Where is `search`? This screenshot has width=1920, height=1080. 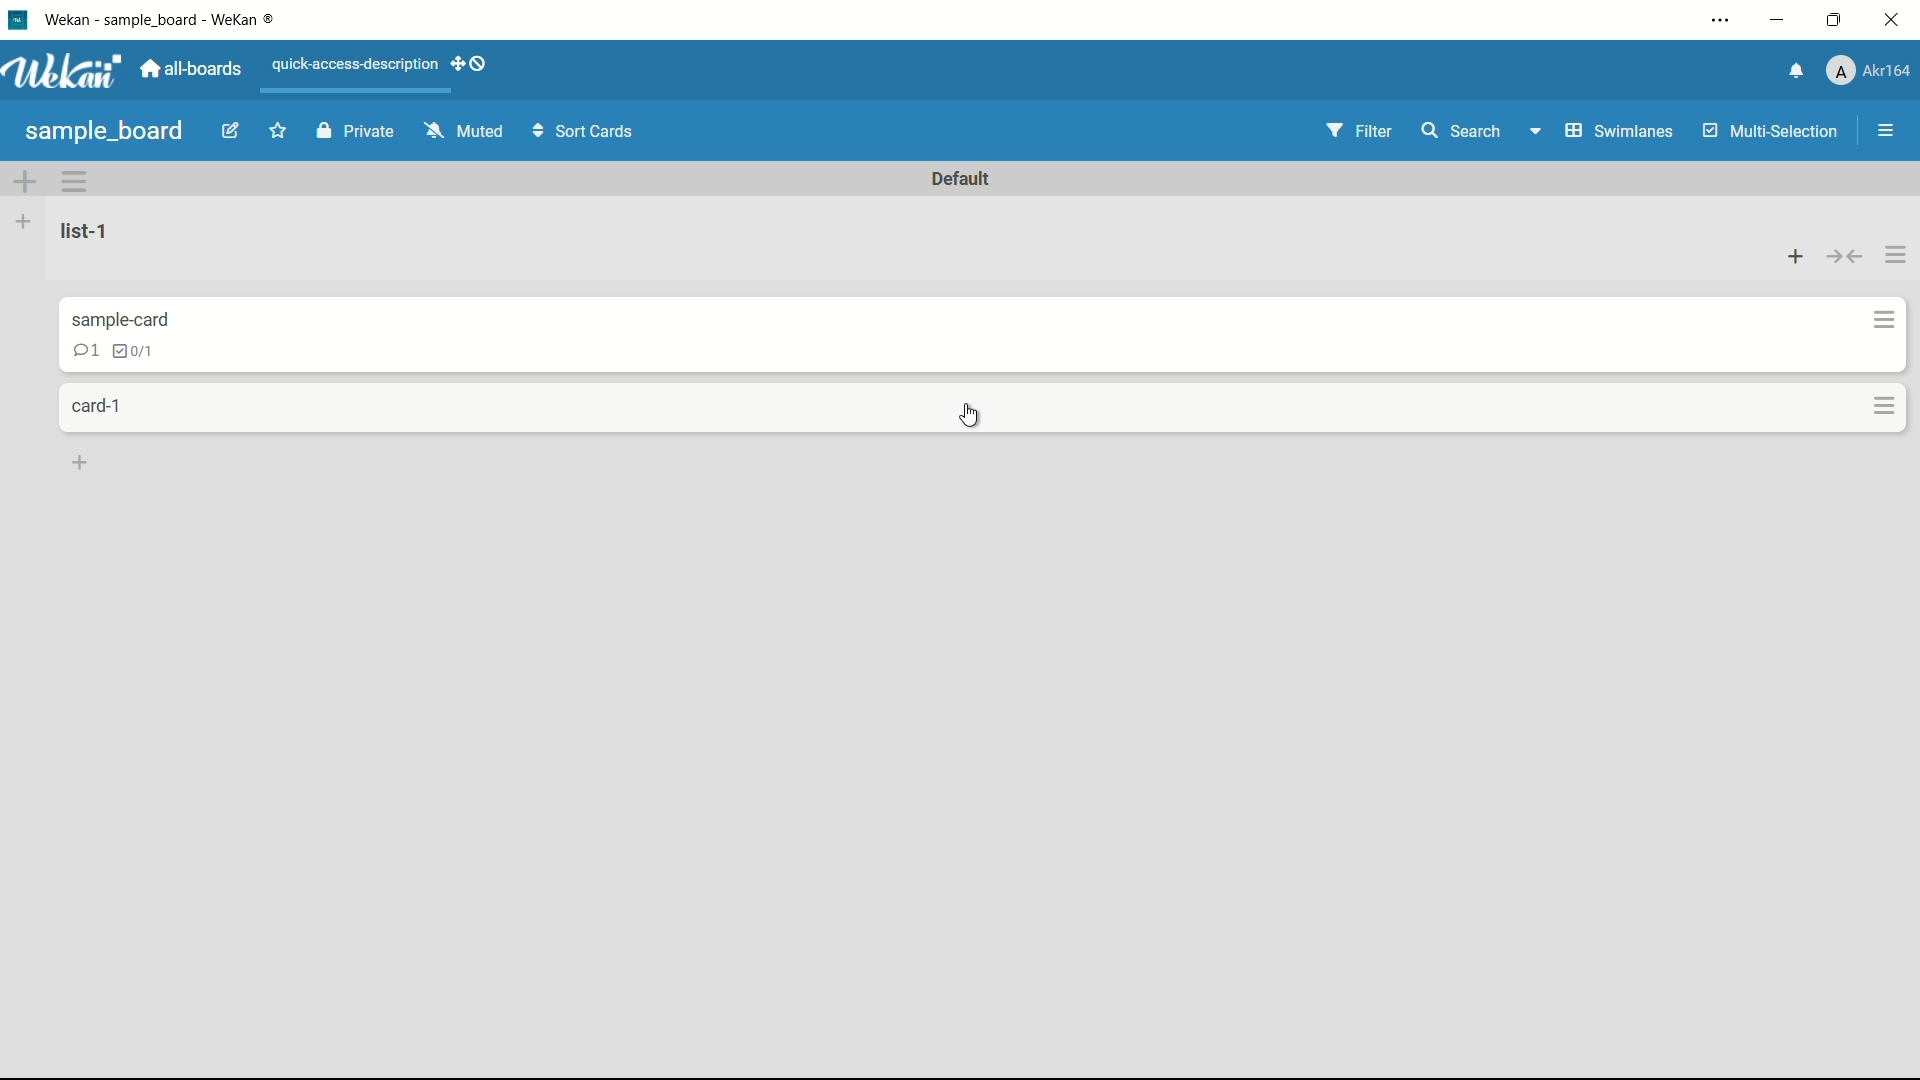 search is located at coordinates (1461, 132).